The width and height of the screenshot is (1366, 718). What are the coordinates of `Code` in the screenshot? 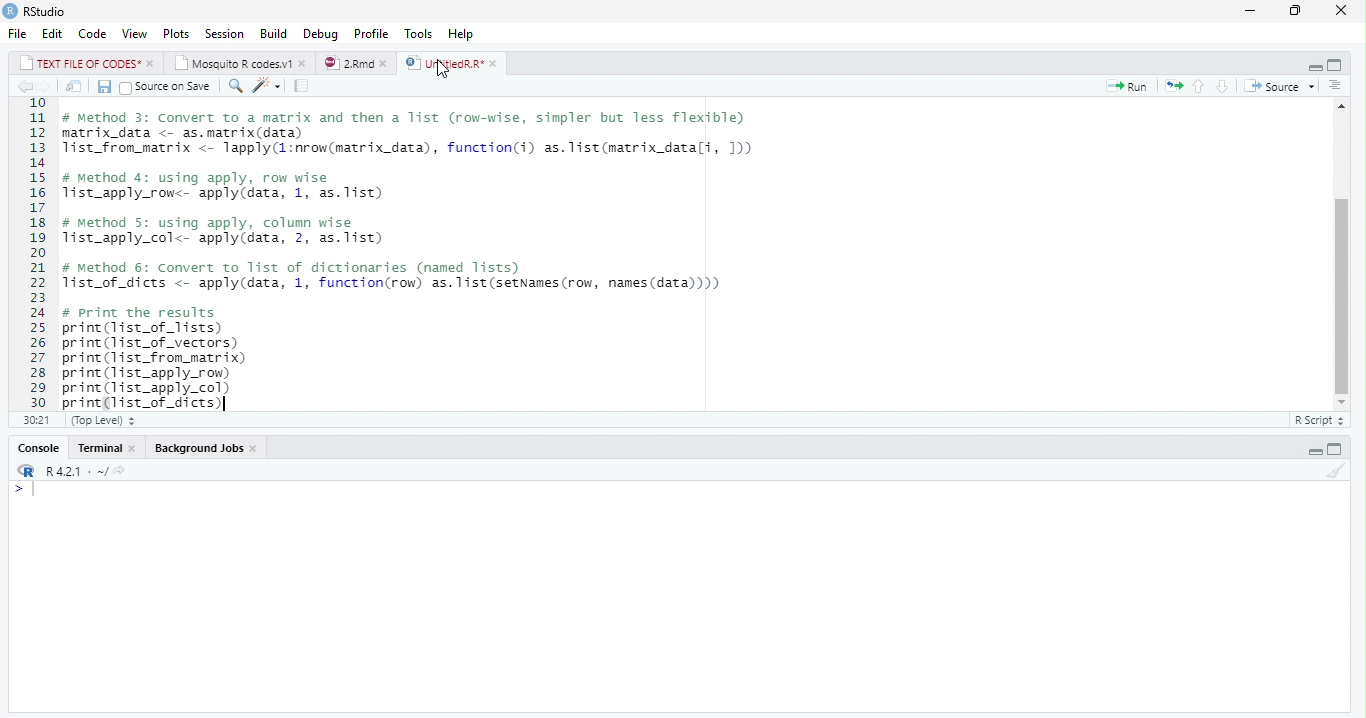 It's located at (93, 33).